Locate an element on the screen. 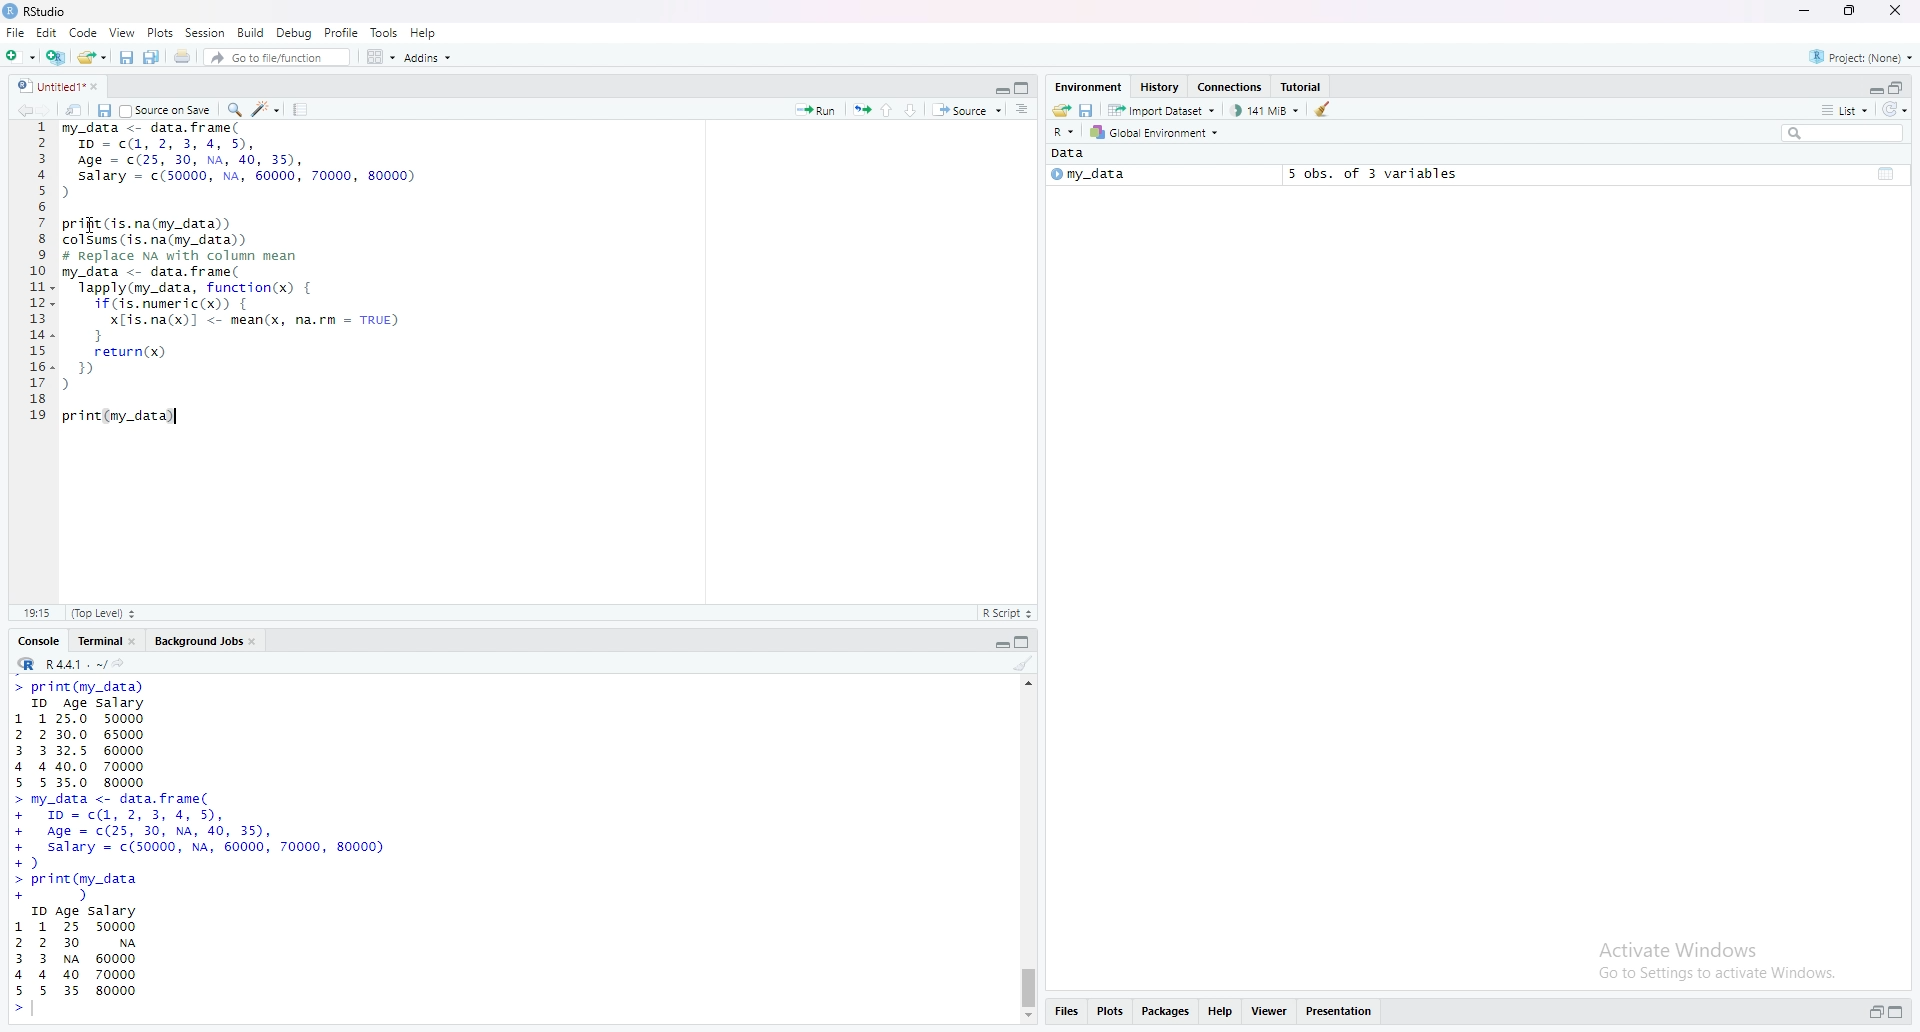 This screenshot has width=1920, height=1032. R is located at coordinates (1064, 133).